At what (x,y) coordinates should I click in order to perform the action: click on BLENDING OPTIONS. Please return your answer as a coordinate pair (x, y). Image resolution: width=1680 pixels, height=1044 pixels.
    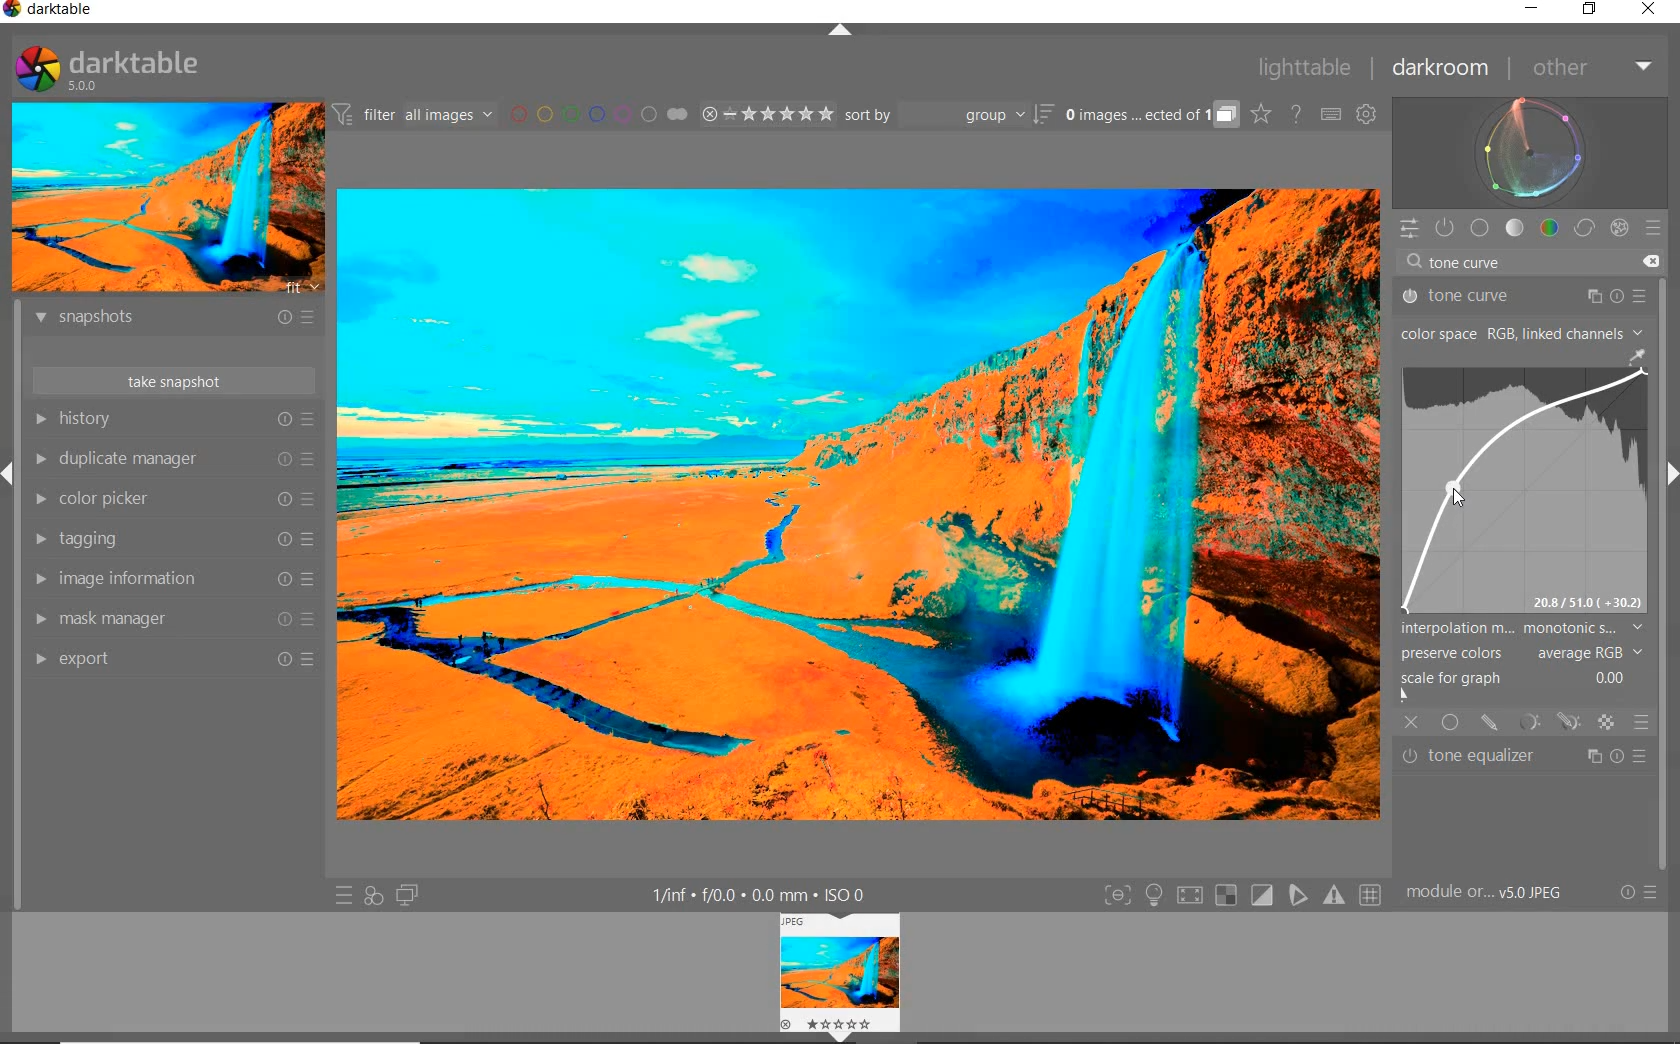
    Looking at the image, I should click on (1642, 723).